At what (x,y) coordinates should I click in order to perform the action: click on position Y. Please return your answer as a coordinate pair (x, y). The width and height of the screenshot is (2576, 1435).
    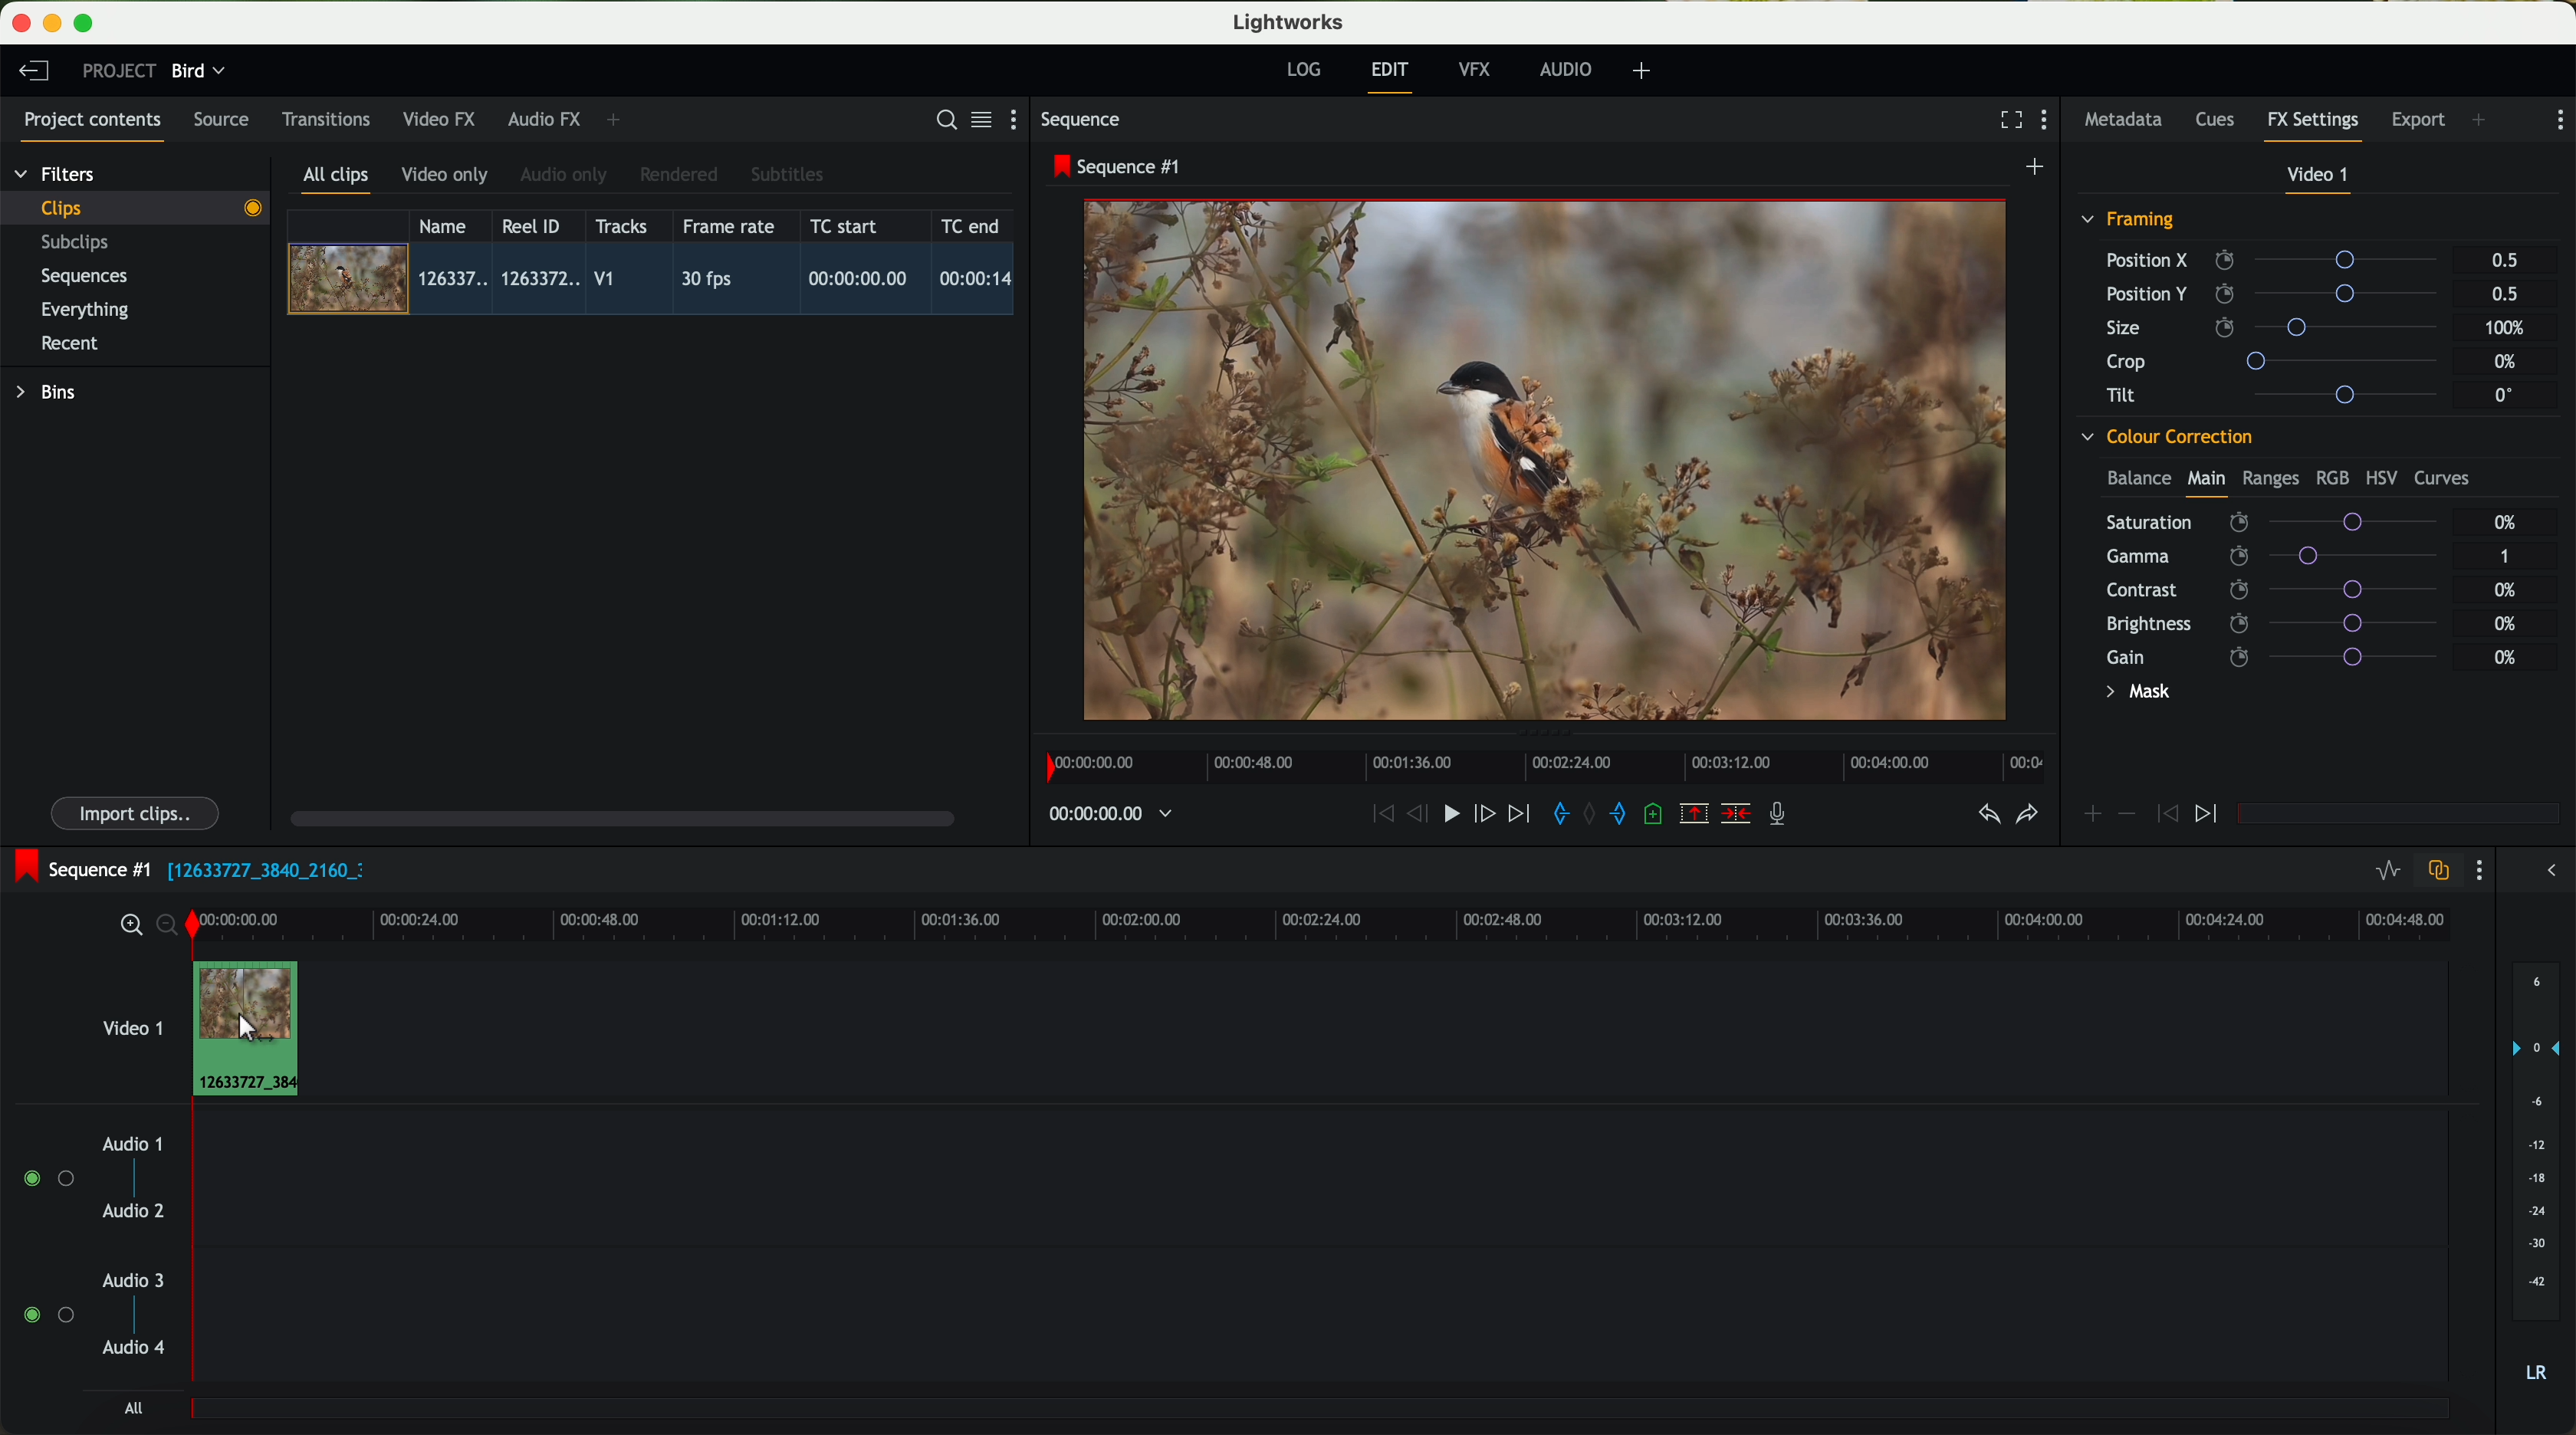
    Looking at the image, I should click on (2280, 293).